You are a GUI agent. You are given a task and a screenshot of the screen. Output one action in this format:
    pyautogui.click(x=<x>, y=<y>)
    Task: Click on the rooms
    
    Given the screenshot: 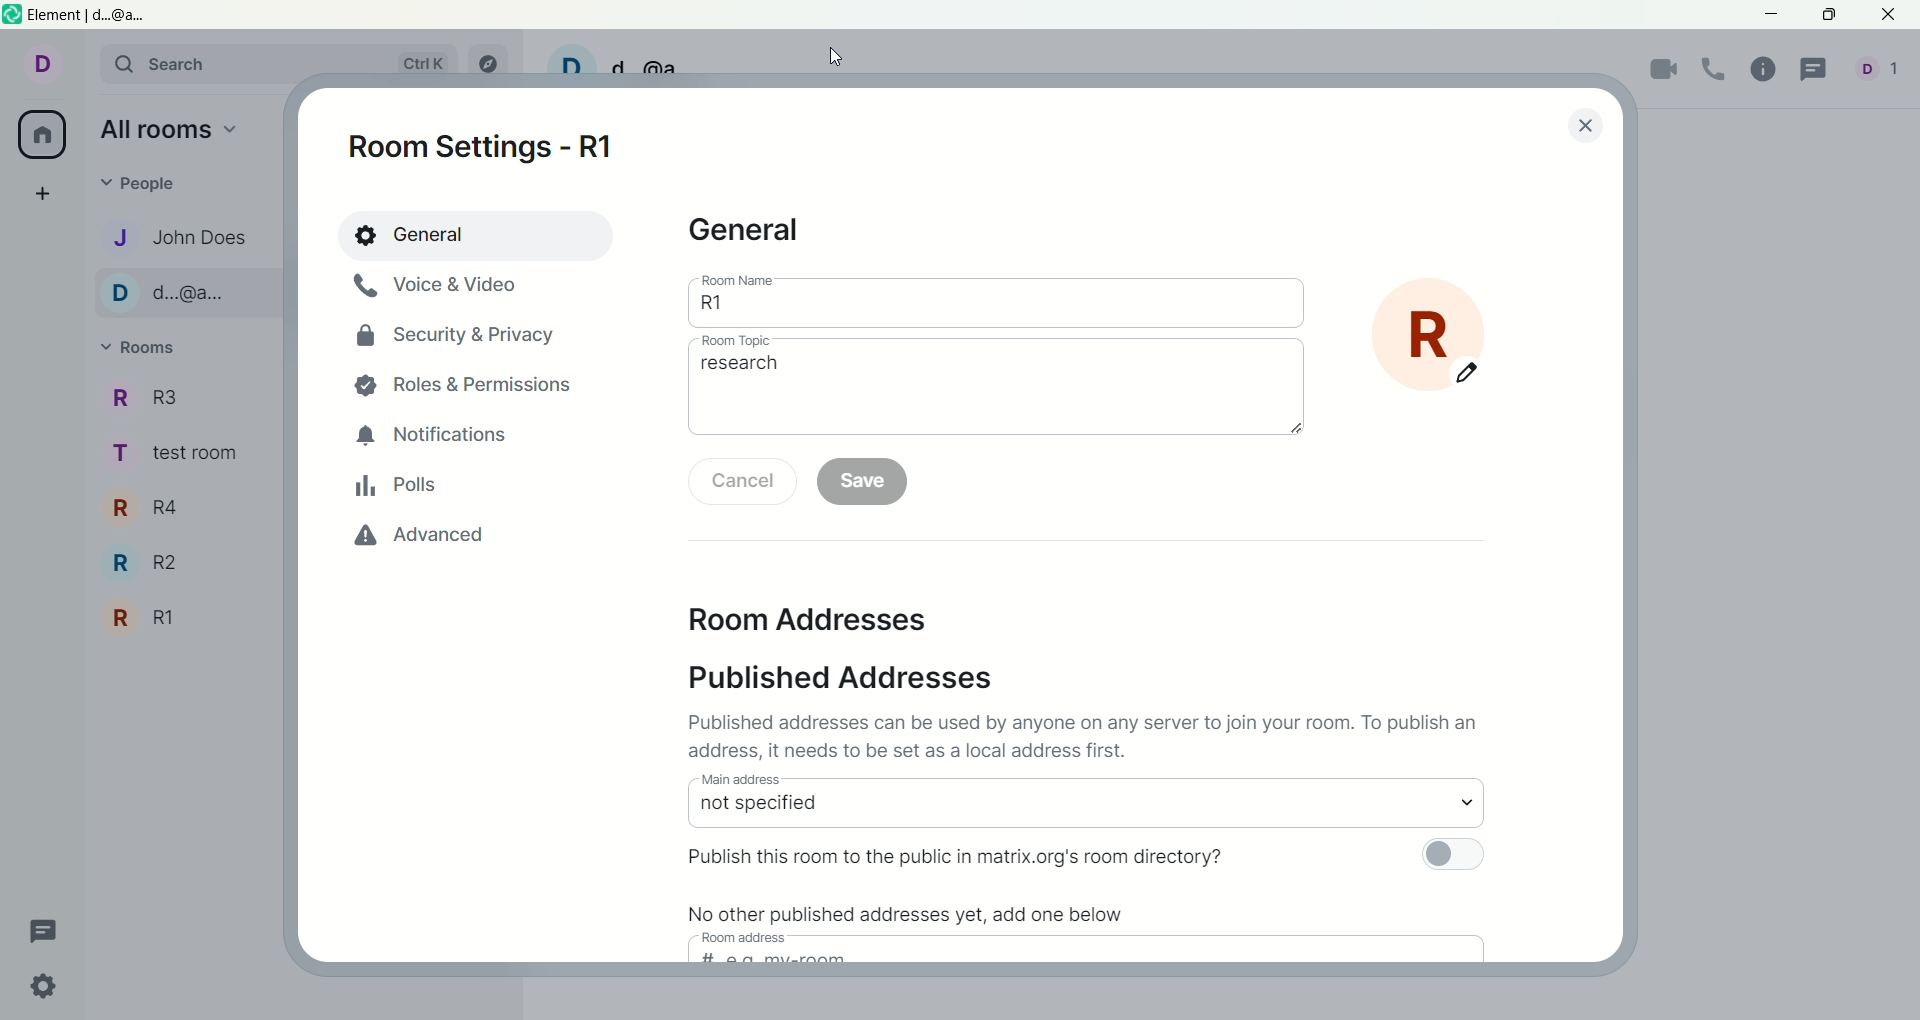 What is the action you would take?
    pyautogui.click(x=137, y=349)
    